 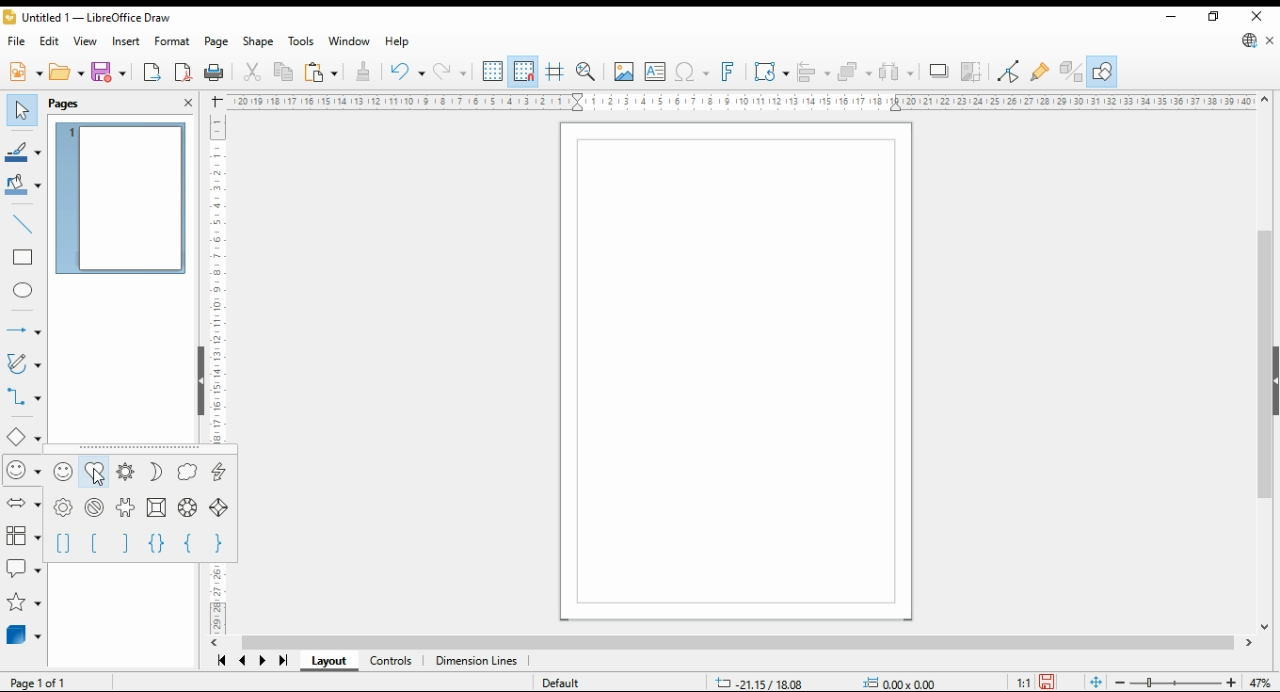 What do you see at coordinates (1256, 16) in the screenshot?
I see `close window` at bounding box center [1256, 16].